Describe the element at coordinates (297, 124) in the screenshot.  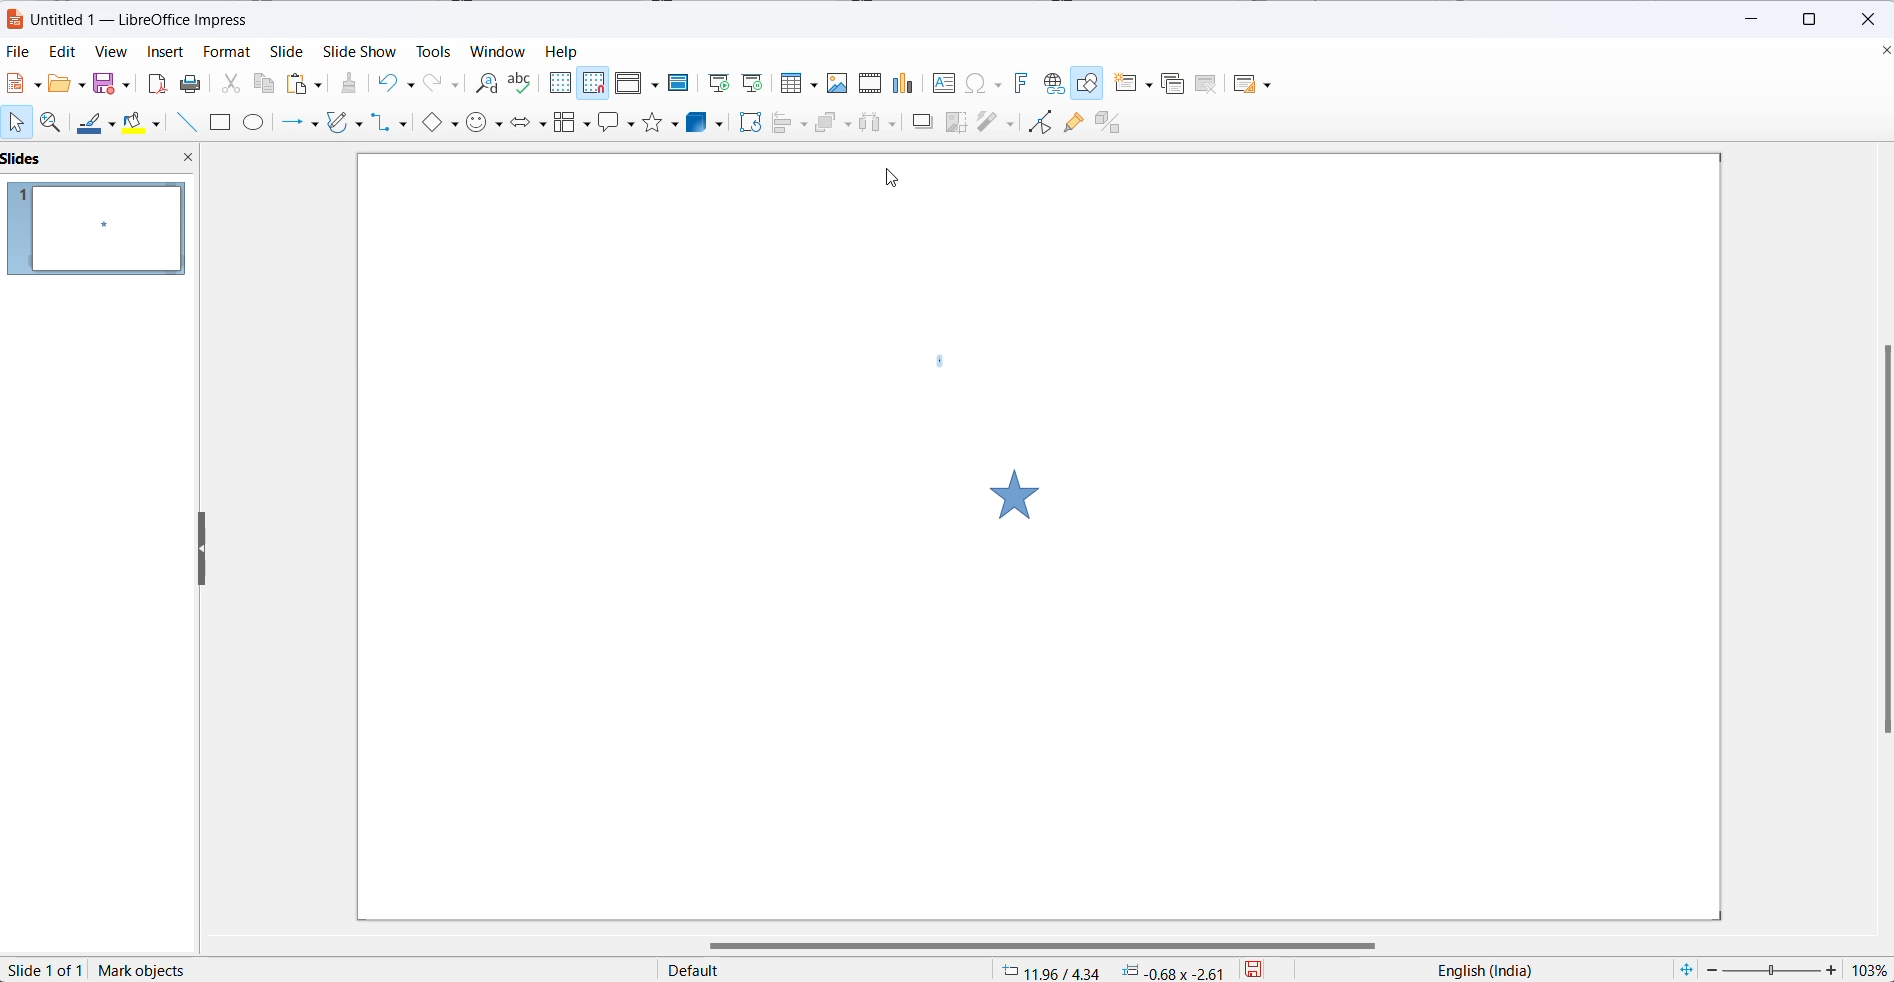
I see `line and arrows` at that location.